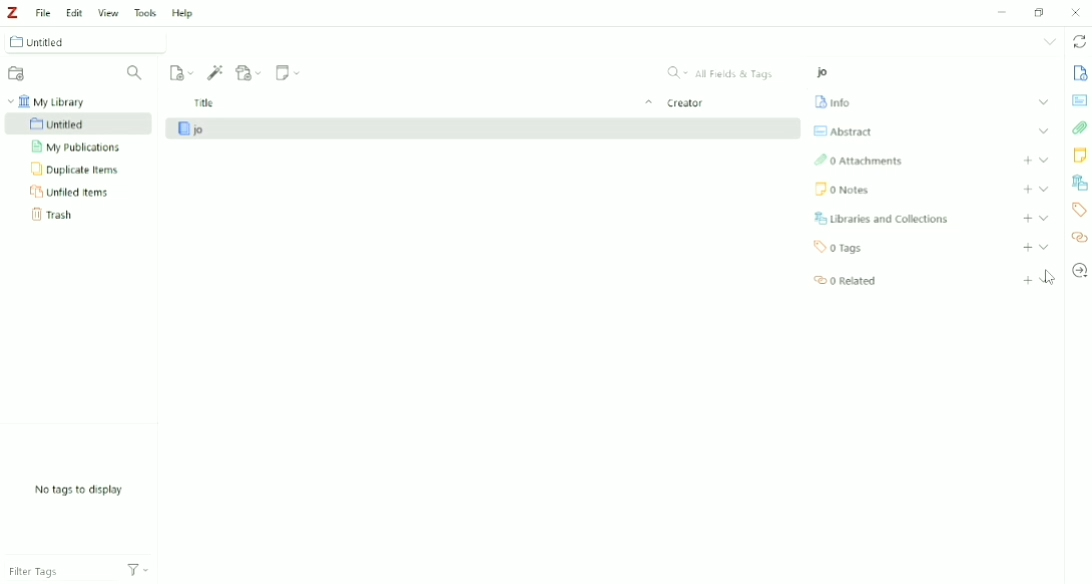 Image resolution: width=1092 pixels, height=584 pixels. I want to click on Cursor, so click(1050, 278).